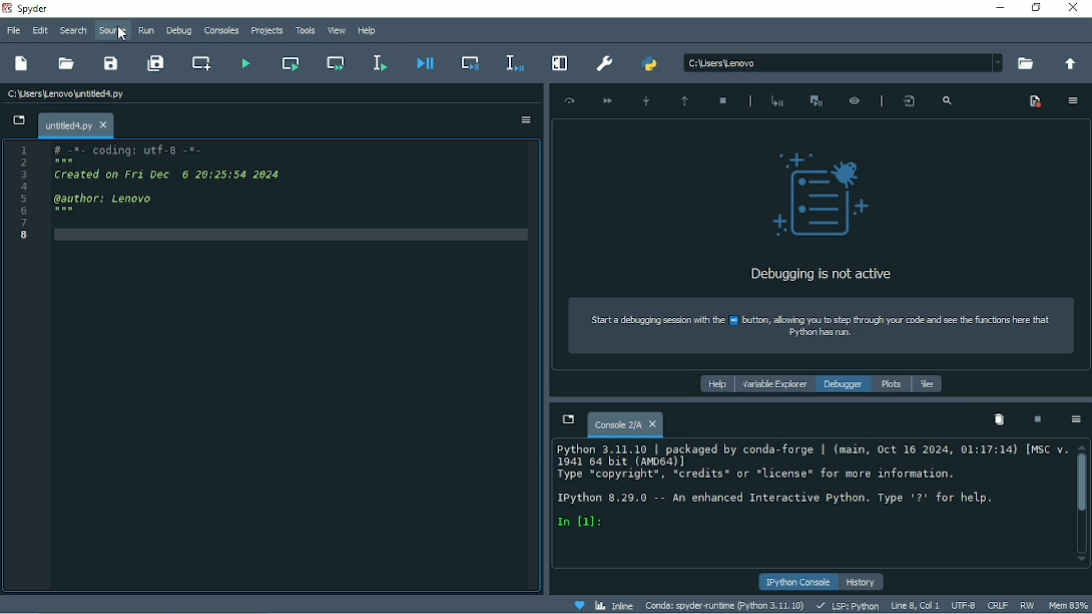 This screenshot has height=614, width=1092. Describe the element at coordinates (816, 102) in the screenshot. I see `Interrupt execution and start the debugger` at that location.